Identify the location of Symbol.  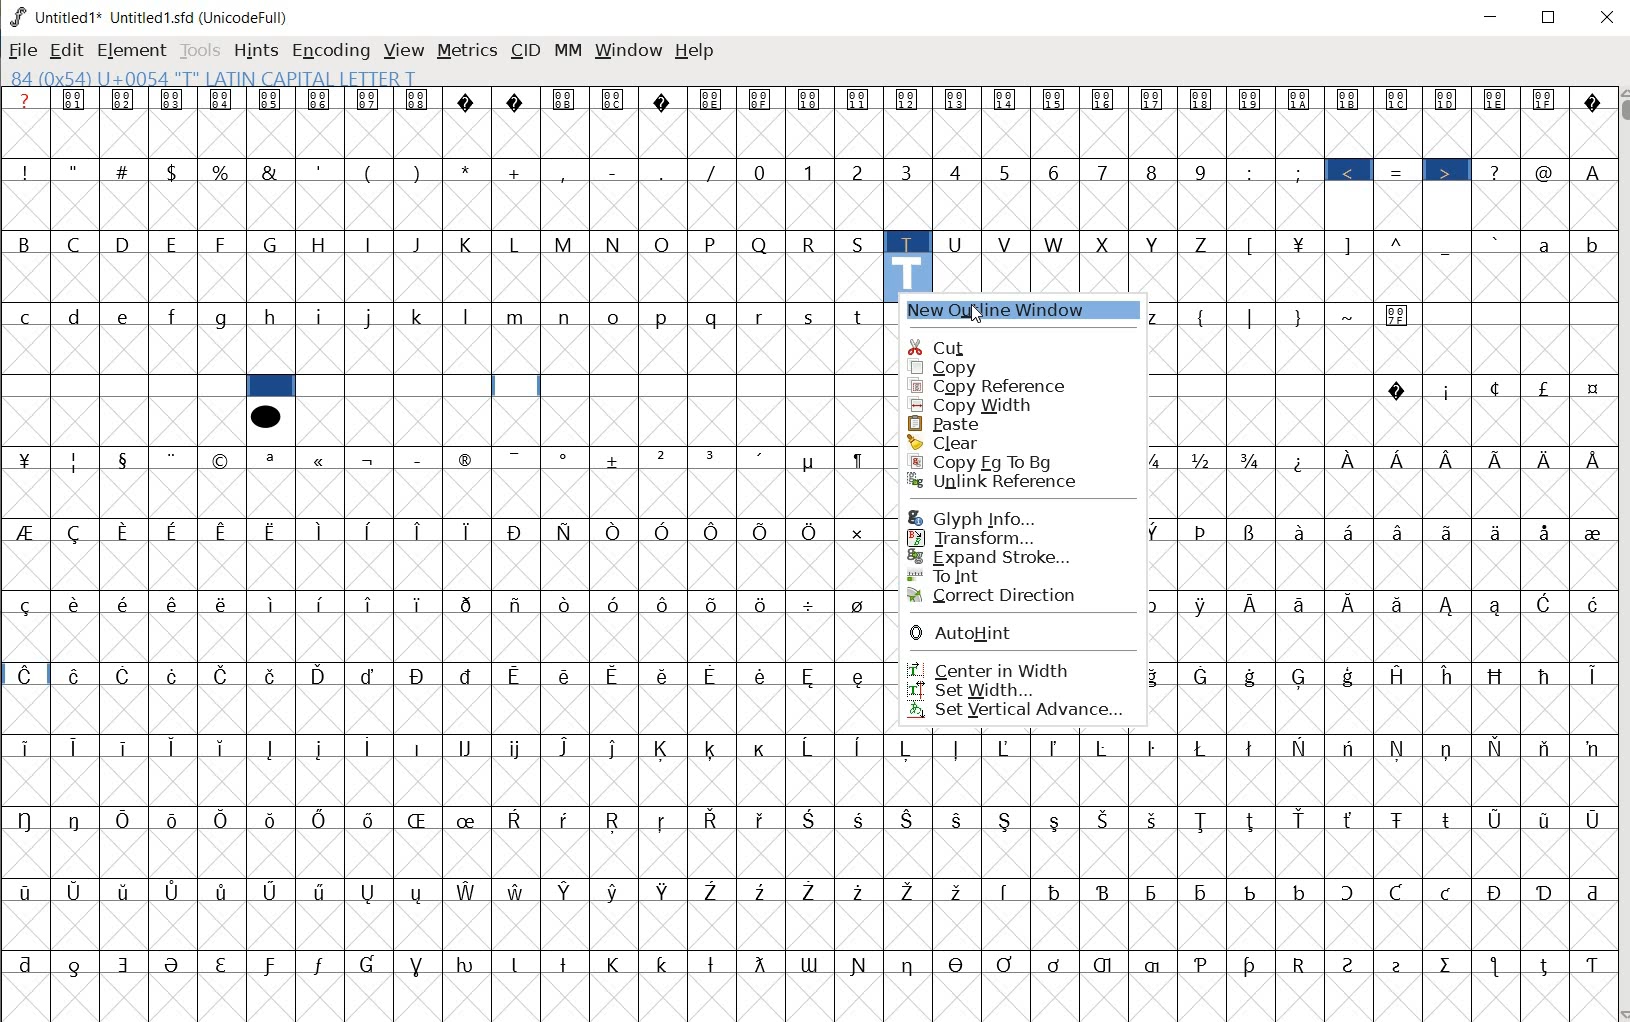
(1498, 99).